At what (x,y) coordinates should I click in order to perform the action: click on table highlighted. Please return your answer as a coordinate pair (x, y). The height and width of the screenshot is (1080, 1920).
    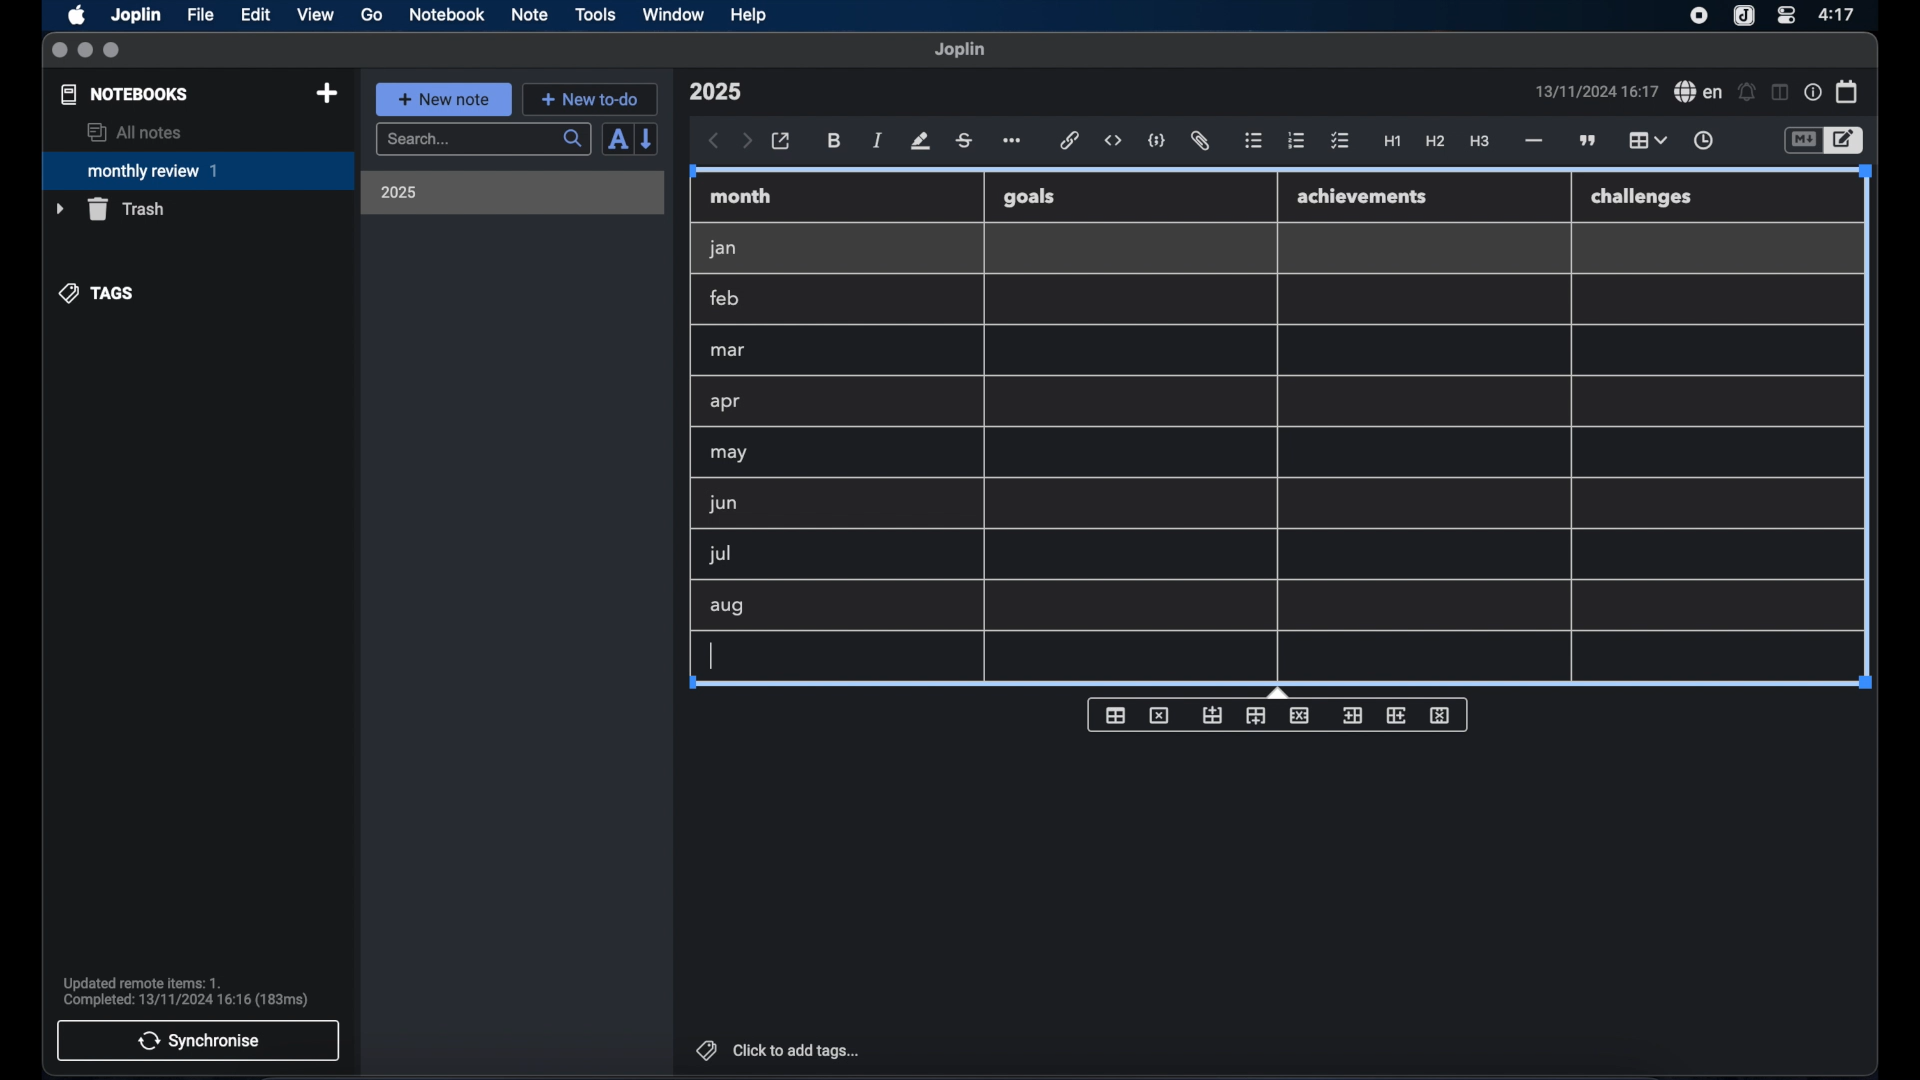
    Looking at the image, I should click on (1645, 140).